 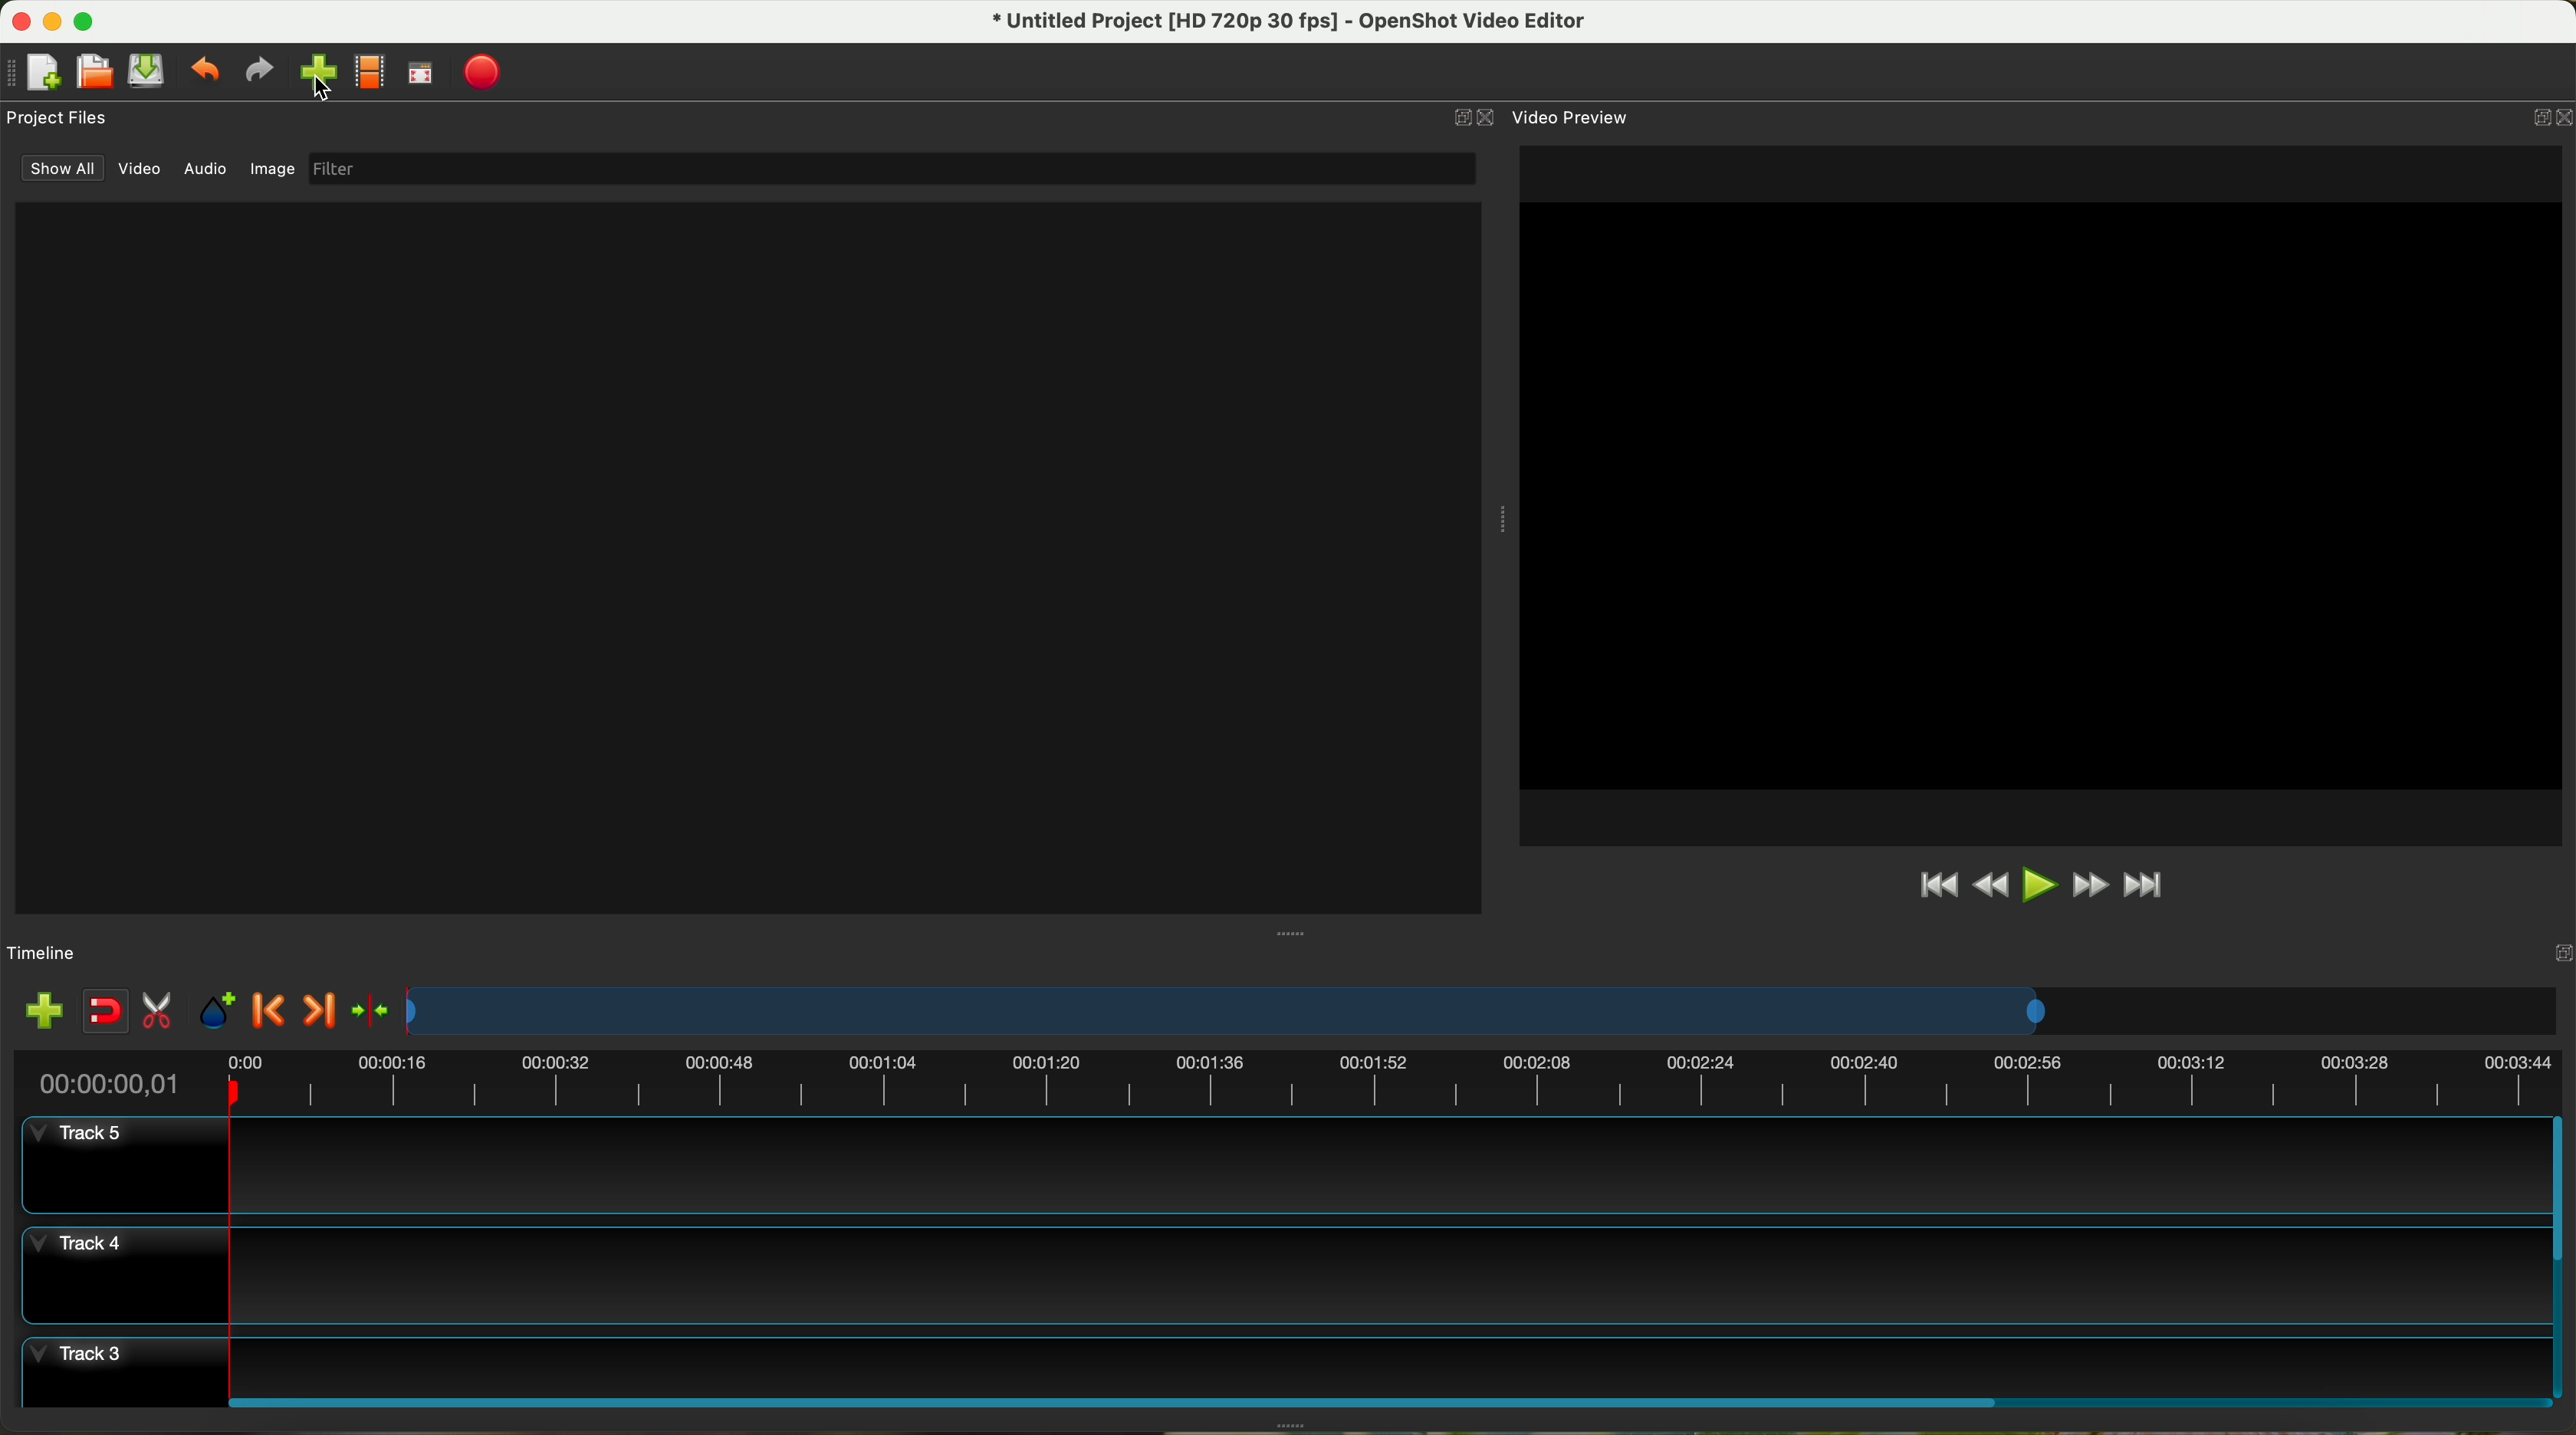 What do you see at coordinates (43, 954) in the screenshot?
I see `timeline` at bounding box center [43, 954].